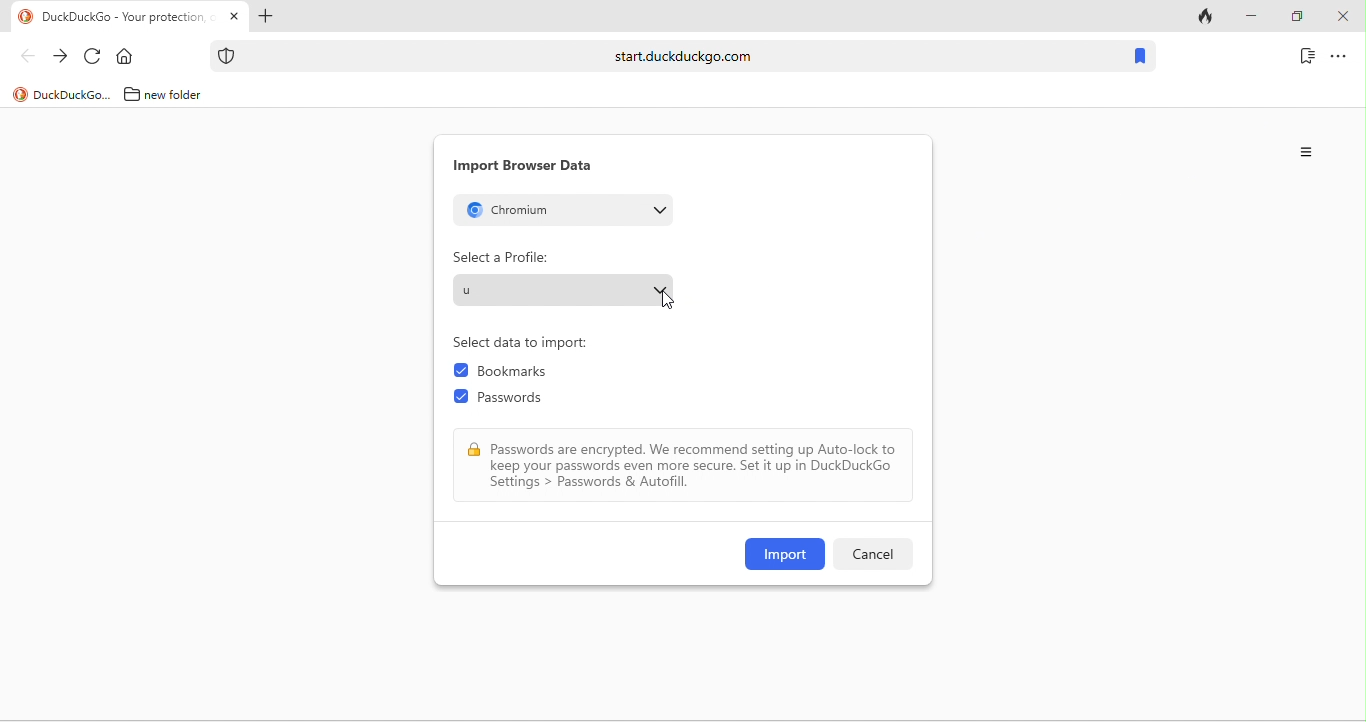  What do you see at coordinates (1296, 17) in the screenshot?
I see `maximize` at bounding box center [1296, 17].